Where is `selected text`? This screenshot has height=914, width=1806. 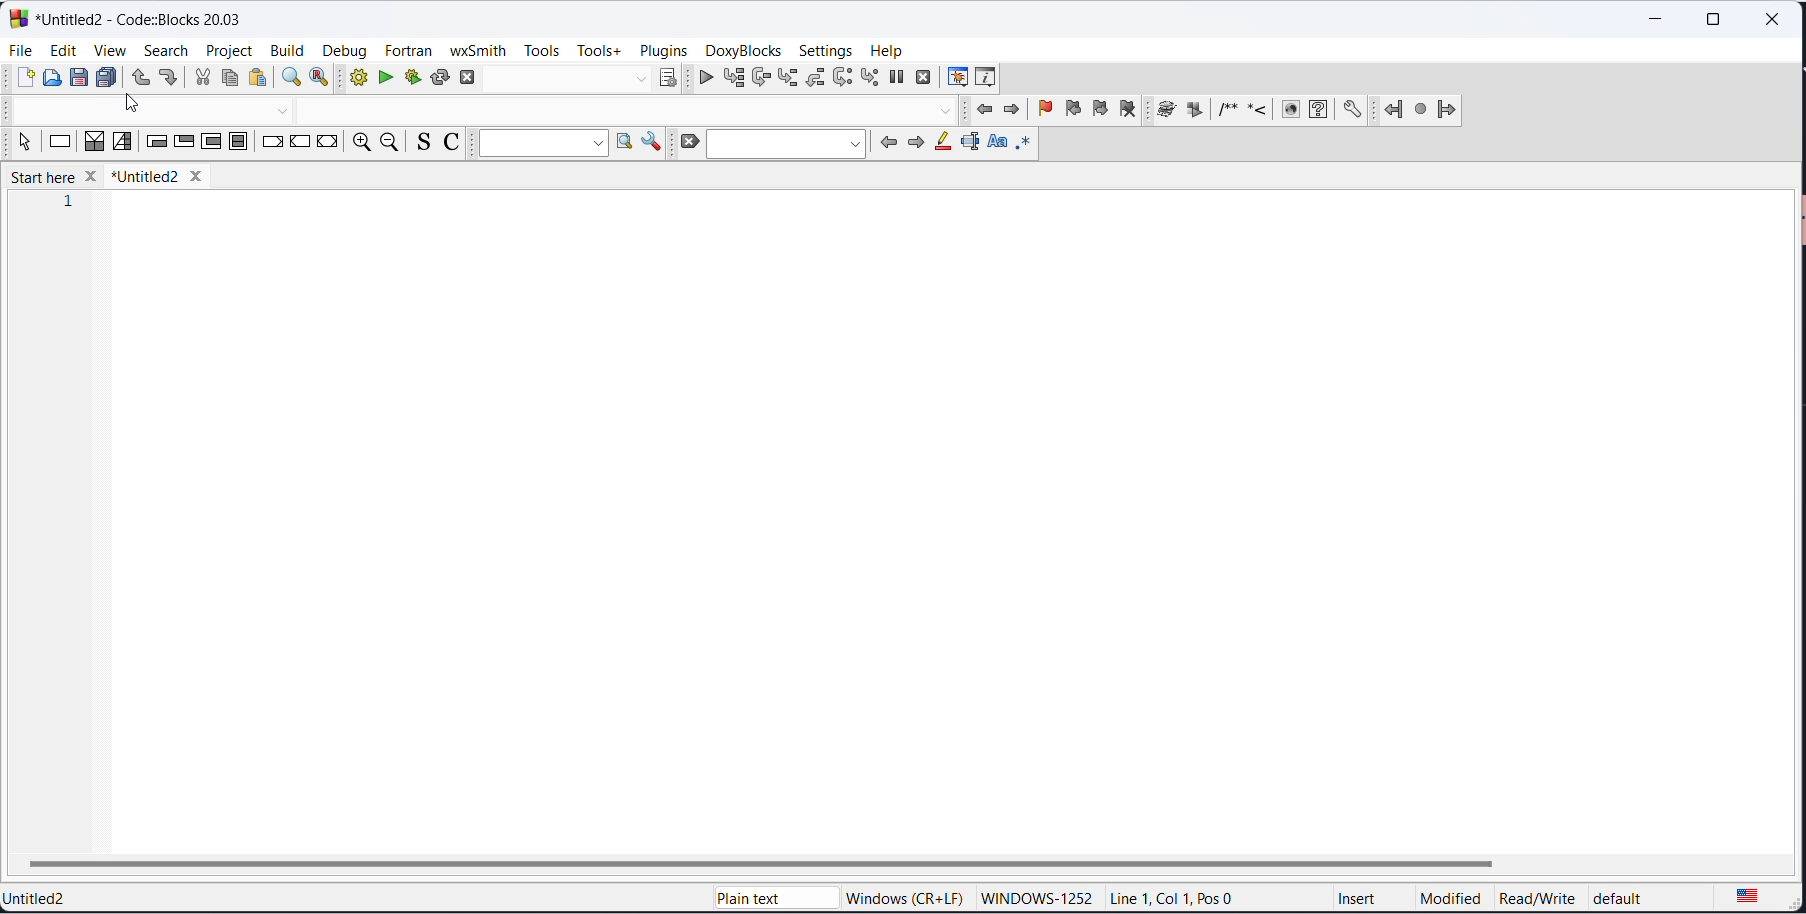
selected text is located at coordinates (971, 146).